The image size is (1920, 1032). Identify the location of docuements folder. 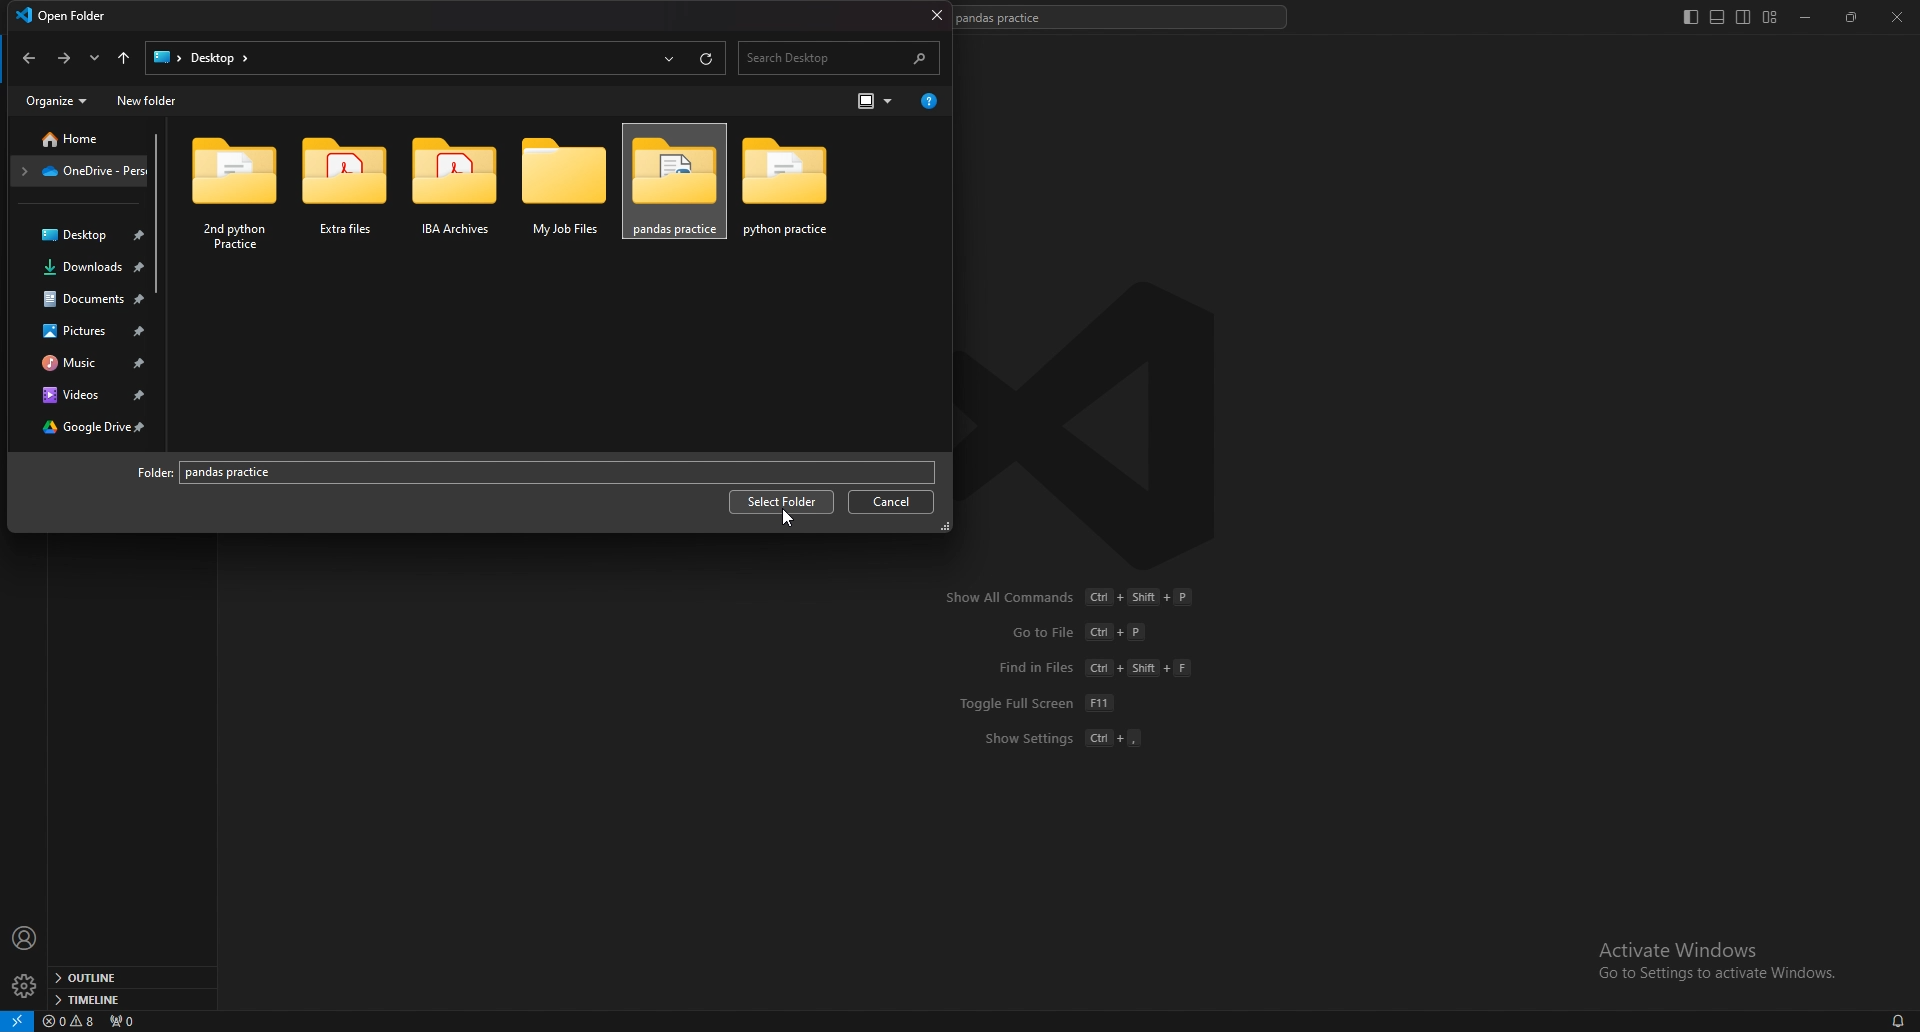
(86, 299).